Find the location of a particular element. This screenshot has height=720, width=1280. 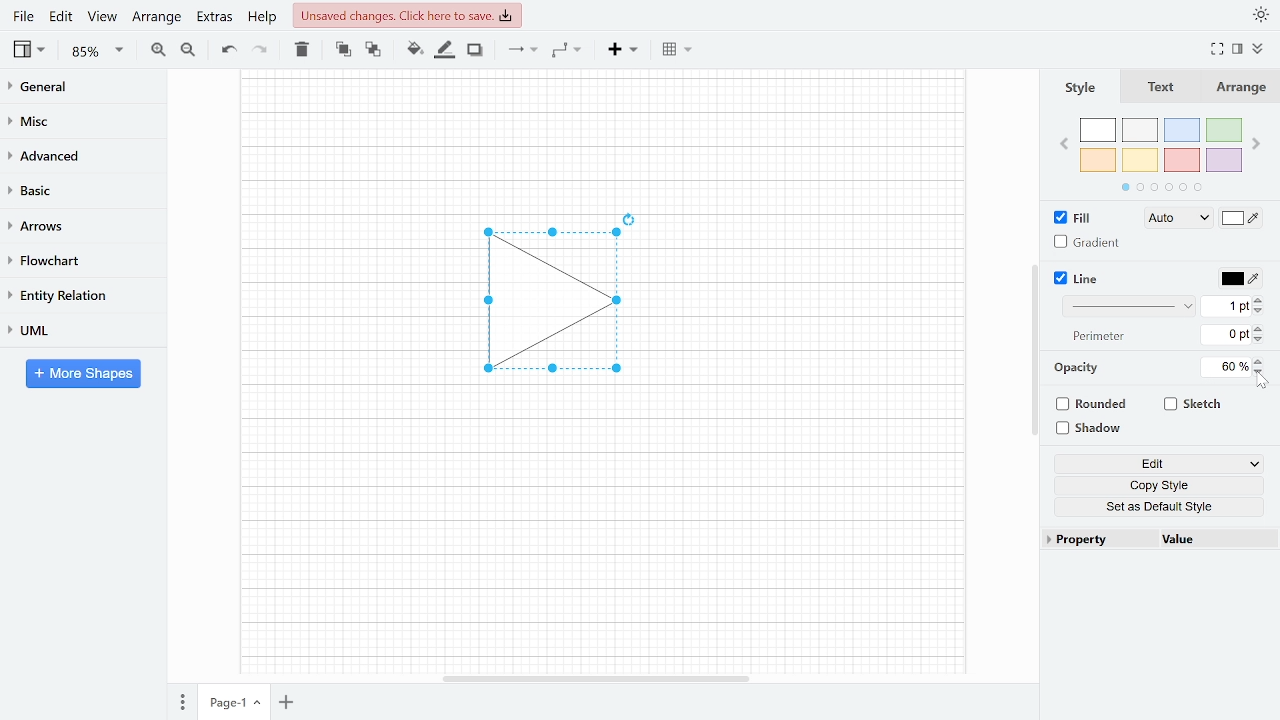

Add page is located at coordinates (290, 704).